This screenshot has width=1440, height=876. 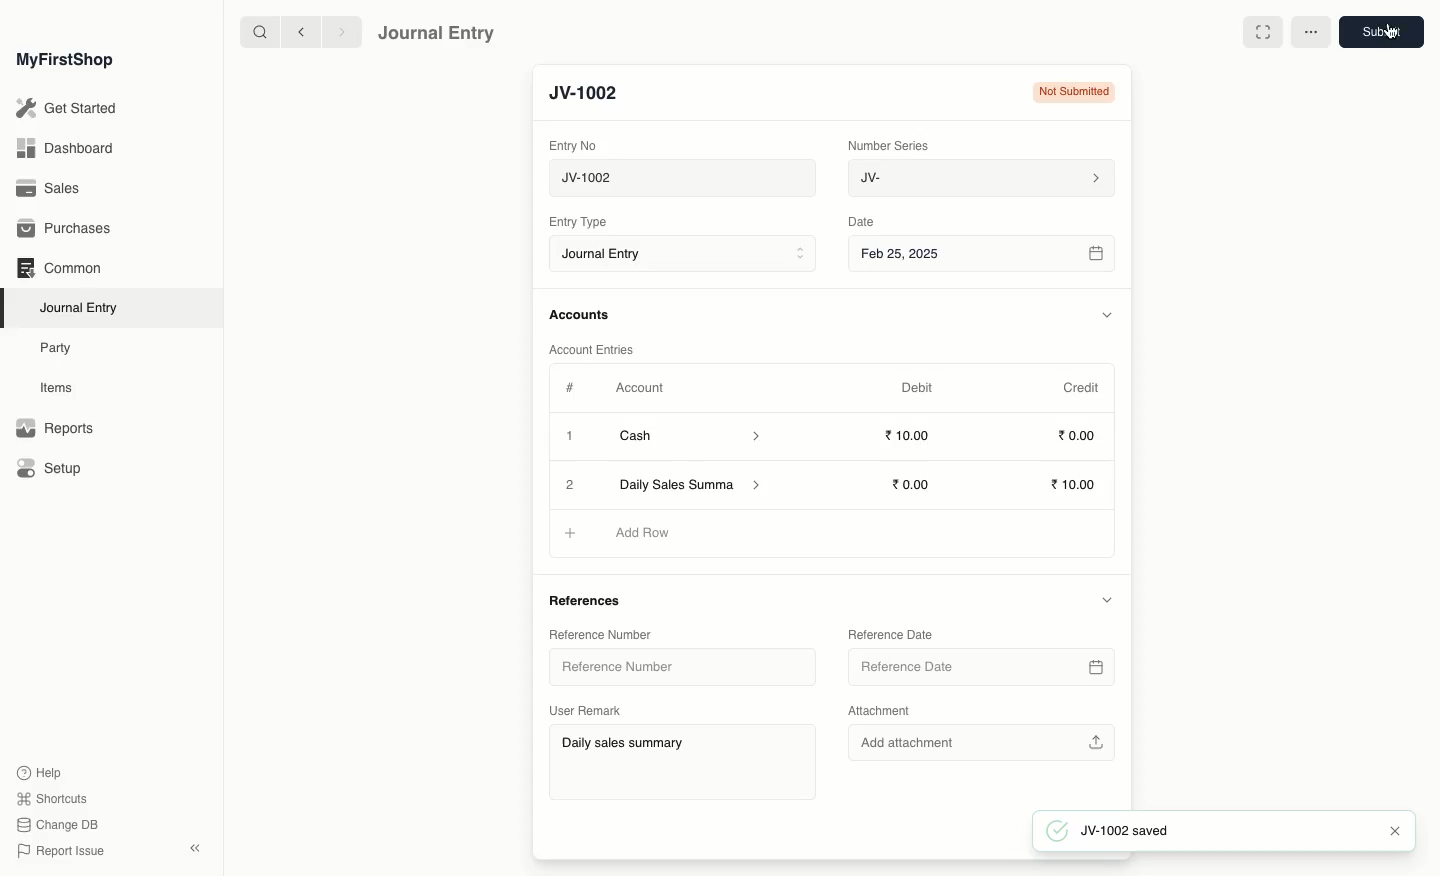 What do you see at coordinates (51, 470) in the screenshot?
I see `Setup` at bounding box center [51, 470].